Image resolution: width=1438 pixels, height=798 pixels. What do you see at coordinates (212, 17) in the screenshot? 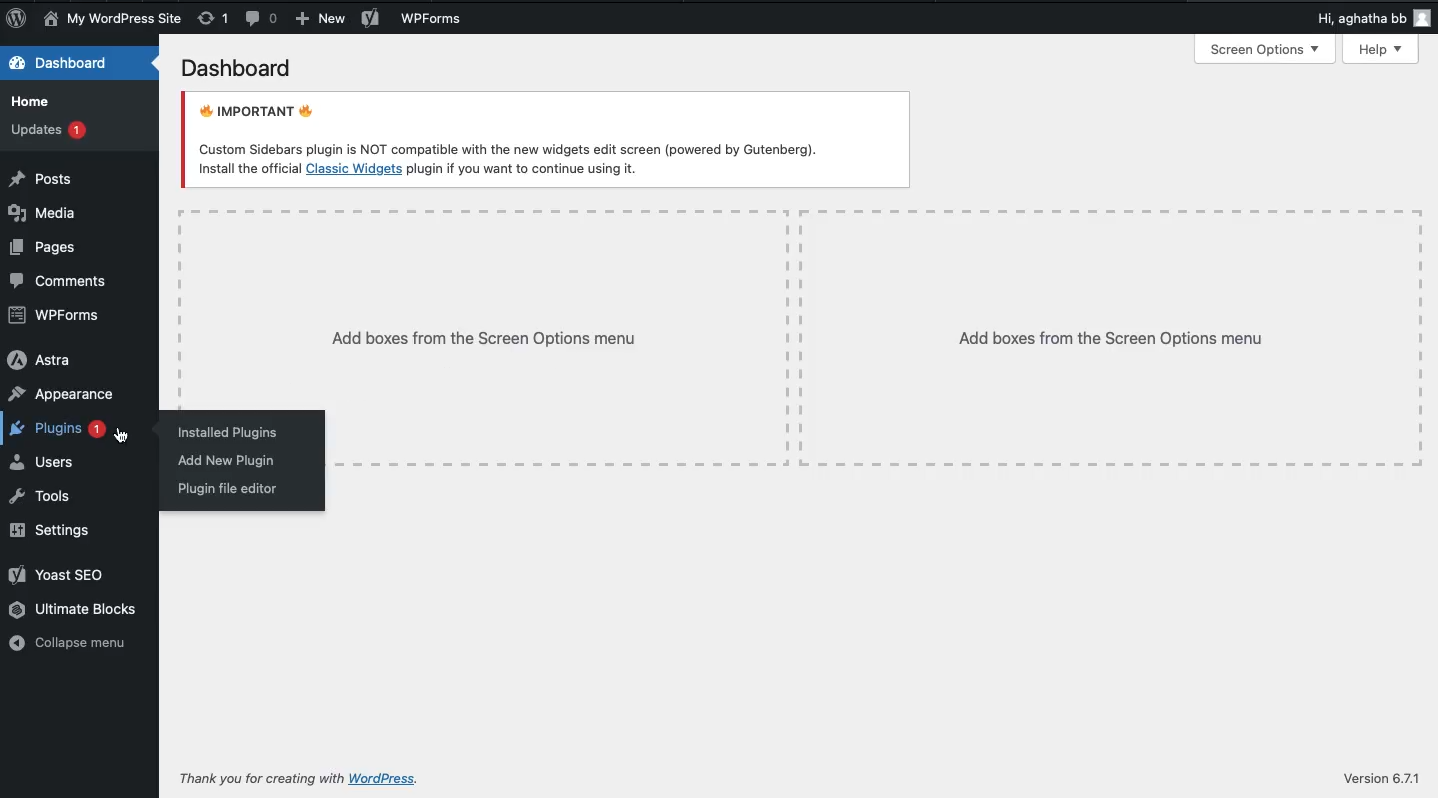
I see `Revision` at bounding box center [212, 17].